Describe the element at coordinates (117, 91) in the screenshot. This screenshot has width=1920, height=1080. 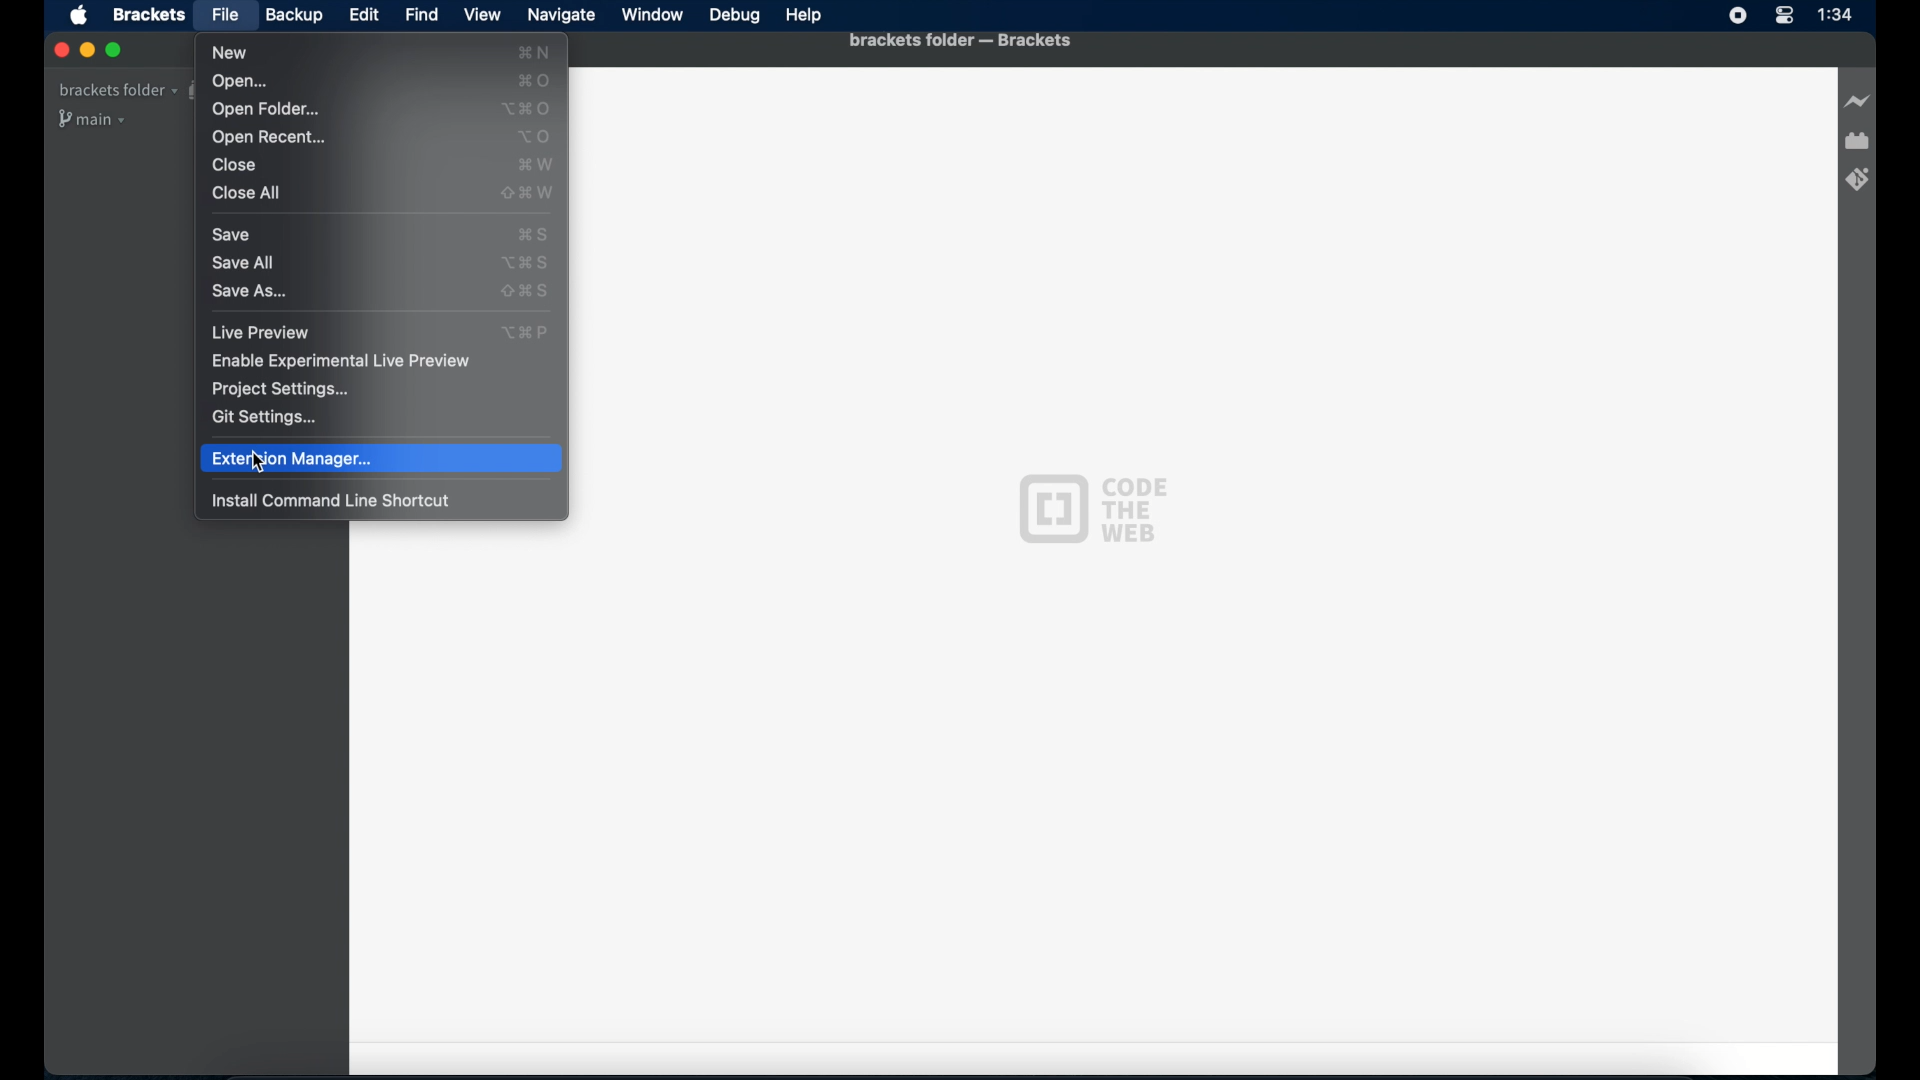
I see `Brackets folder` at that location.